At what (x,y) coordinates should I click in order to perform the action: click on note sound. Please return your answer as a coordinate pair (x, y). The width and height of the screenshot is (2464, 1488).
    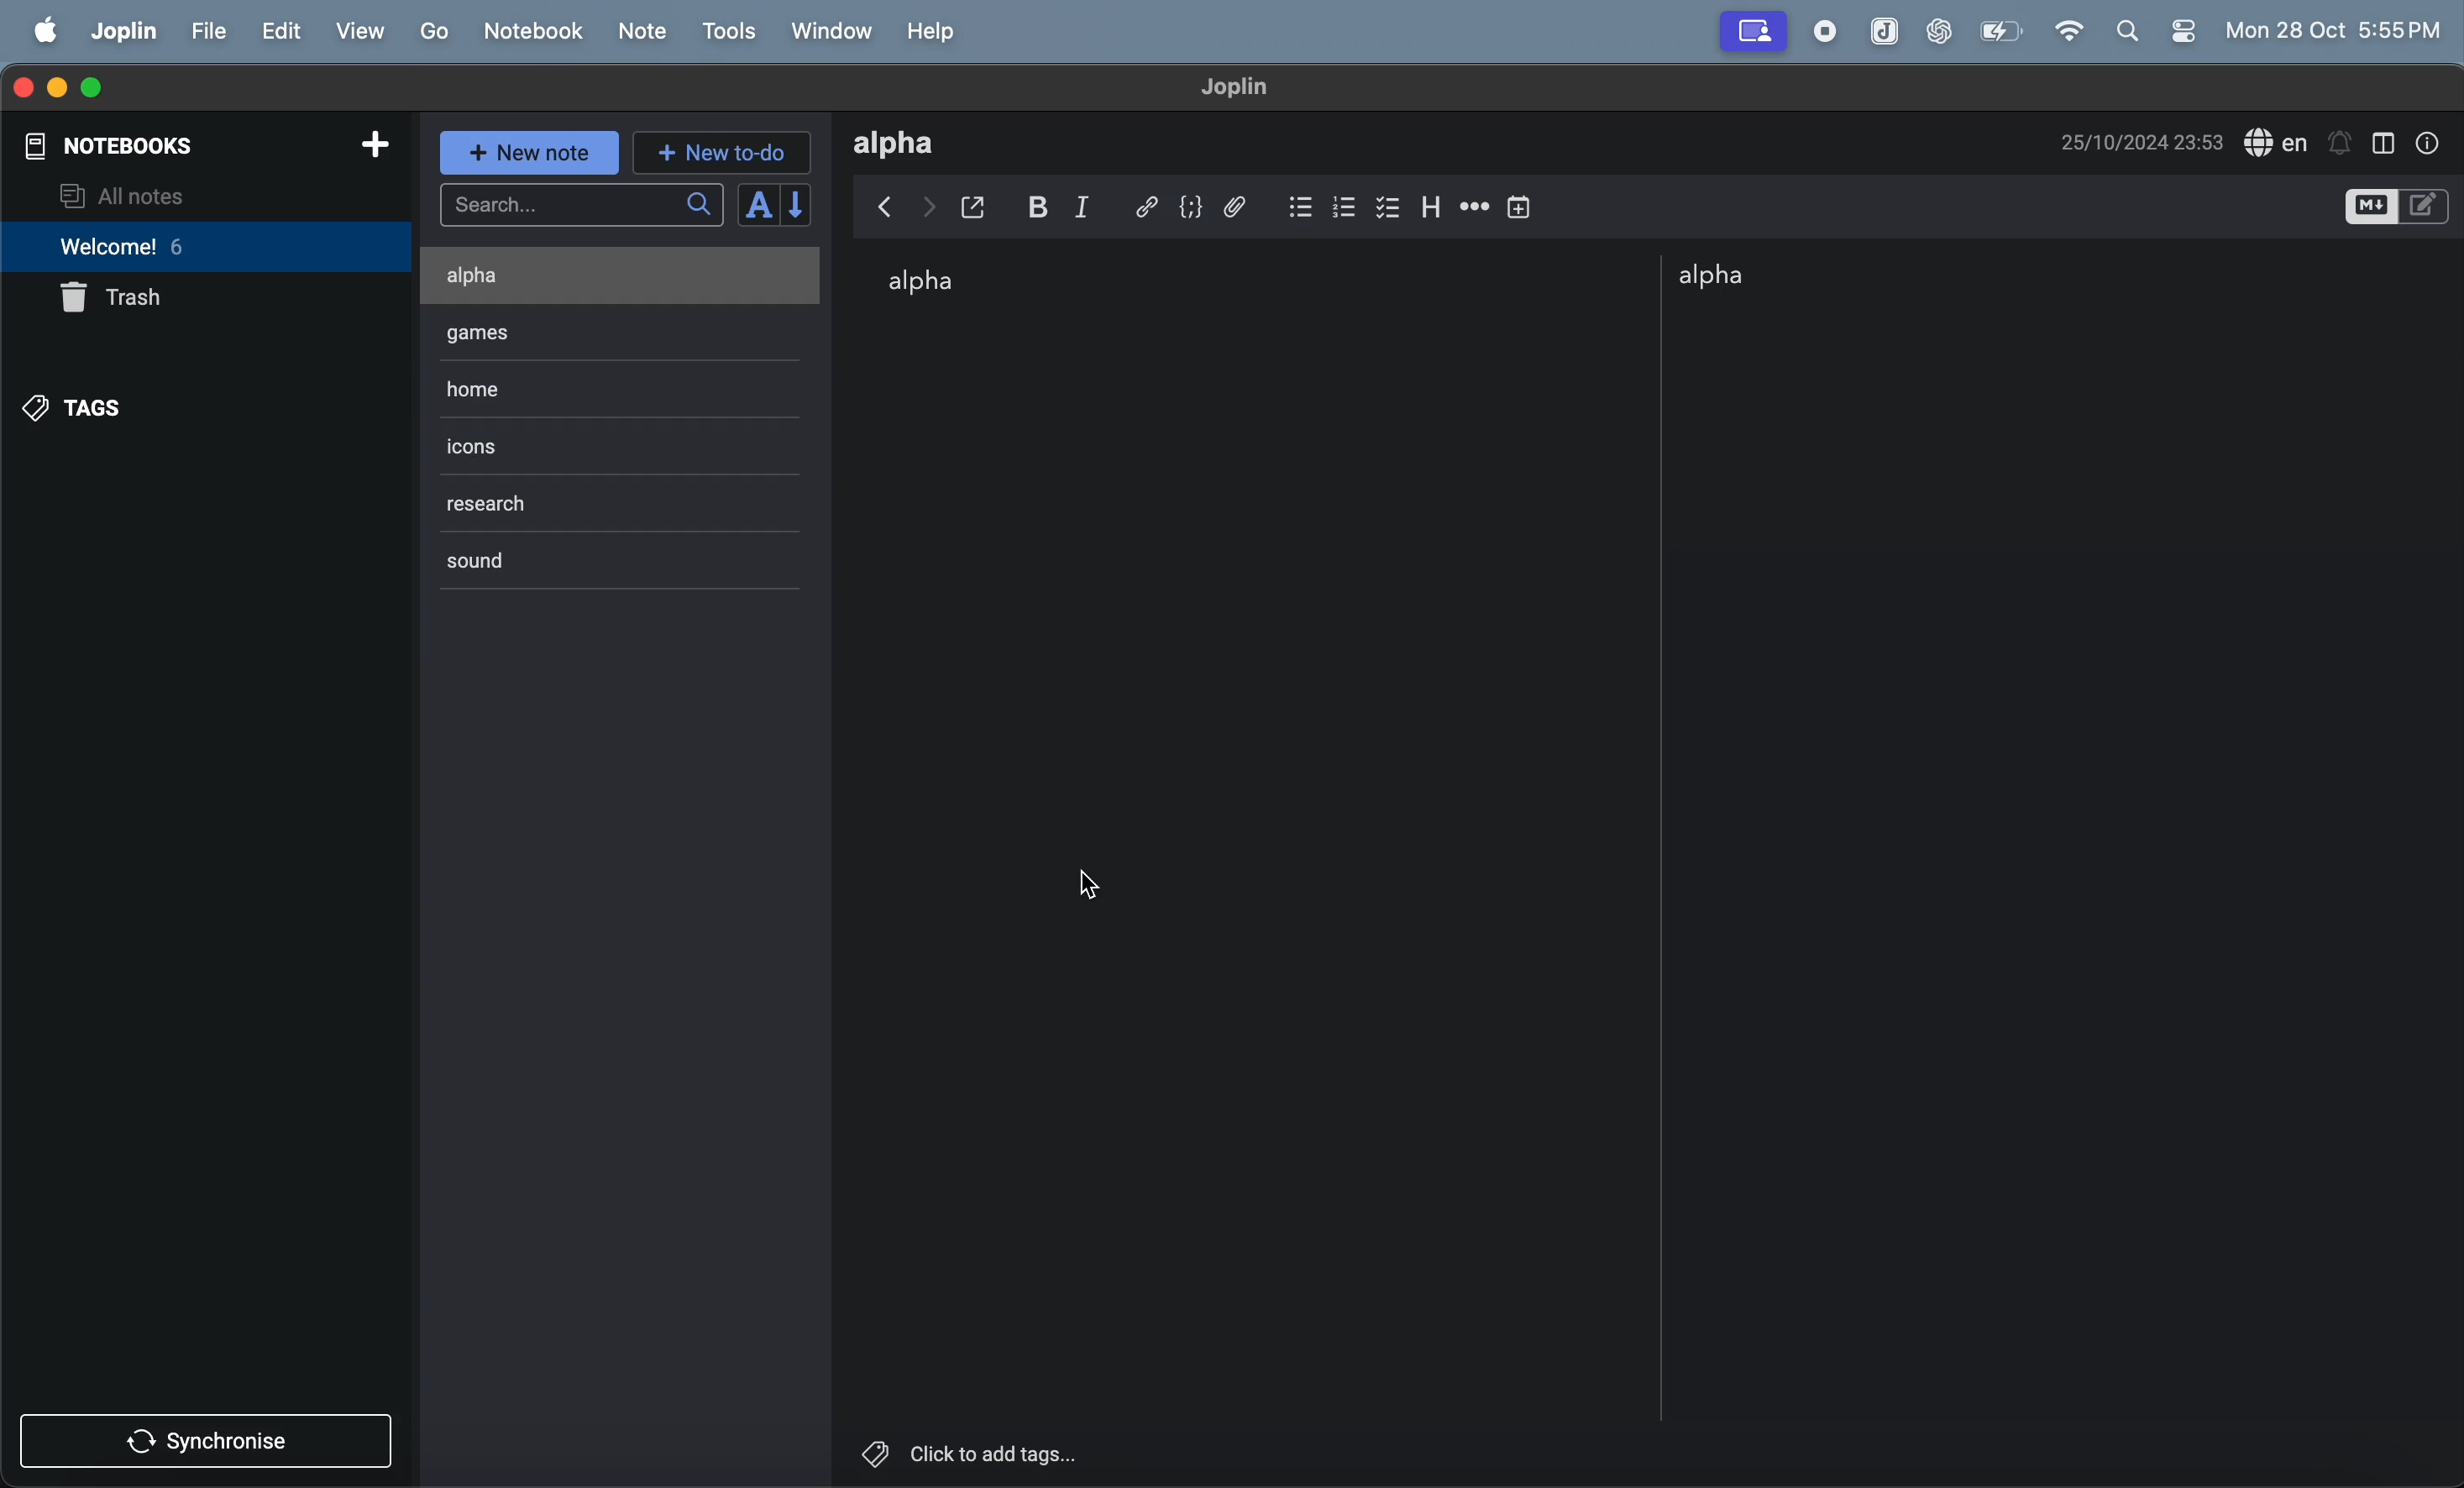
    Looking at the image, I should click on (513, 565).